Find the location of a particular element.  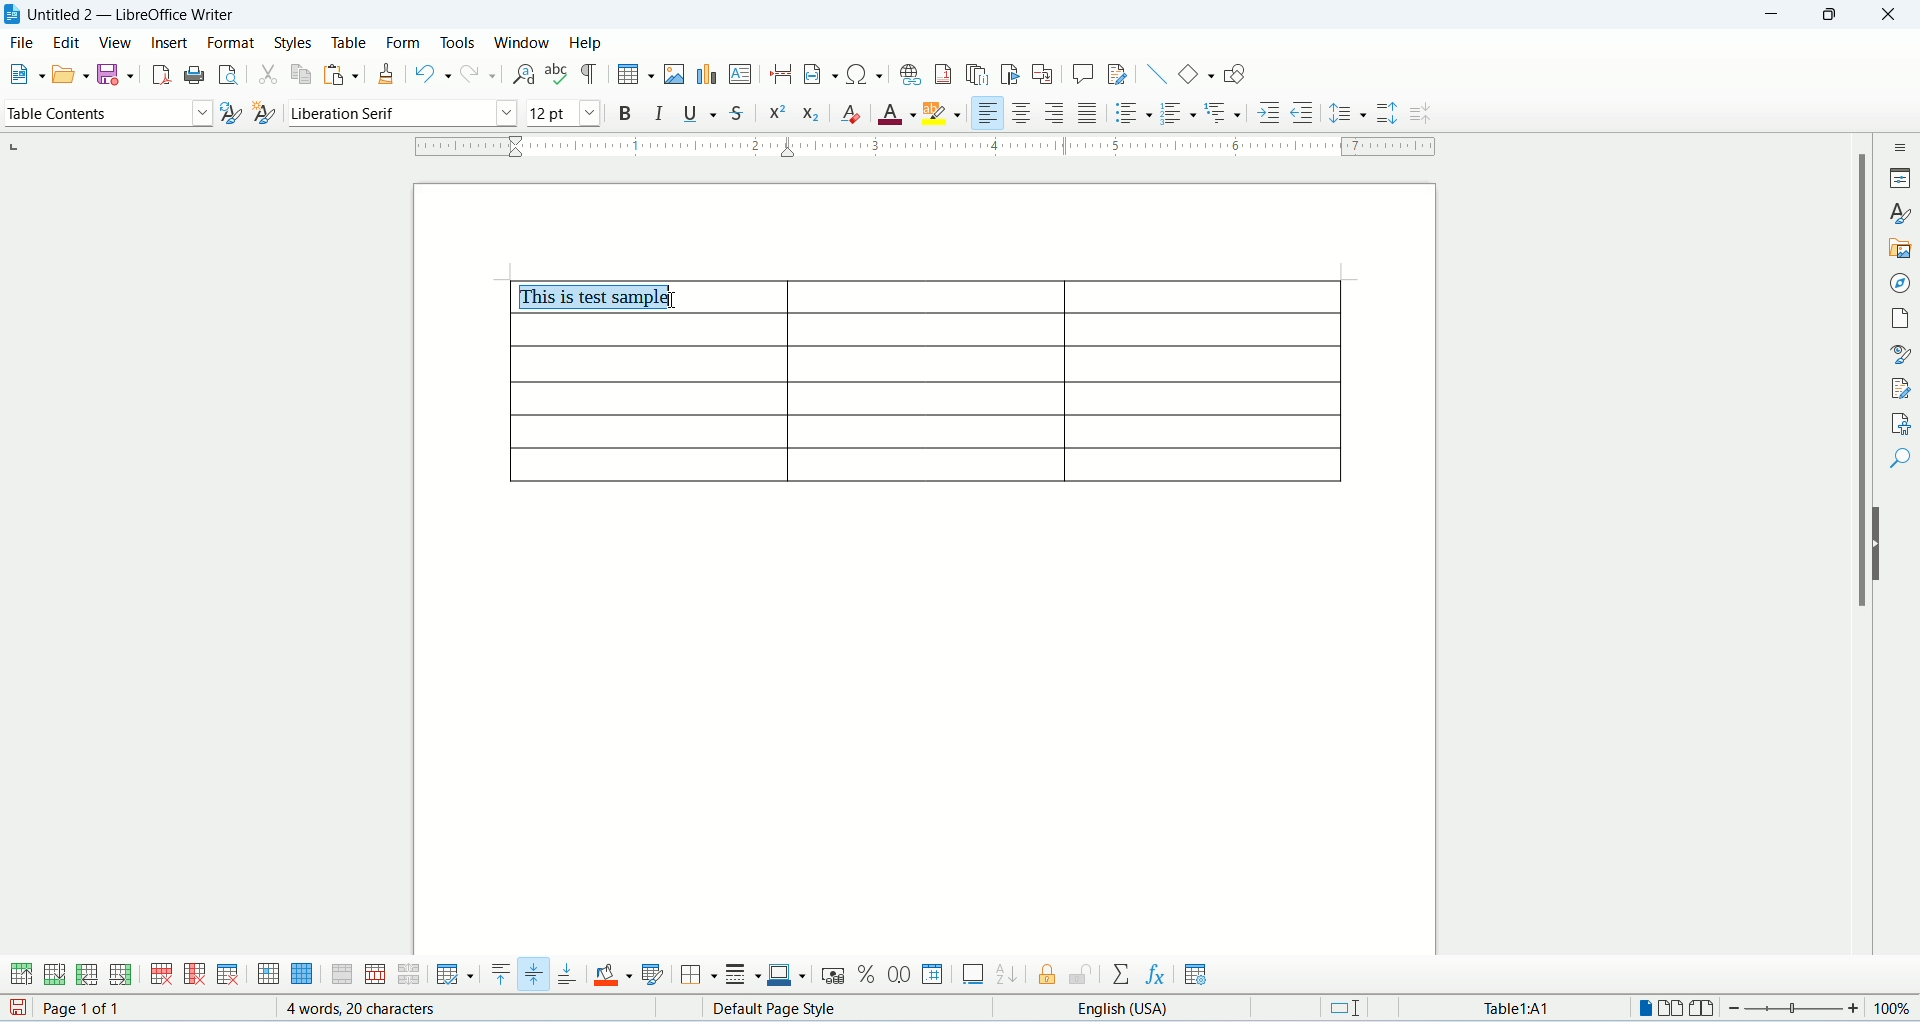

insert line is located at coordinates (1158, 75).